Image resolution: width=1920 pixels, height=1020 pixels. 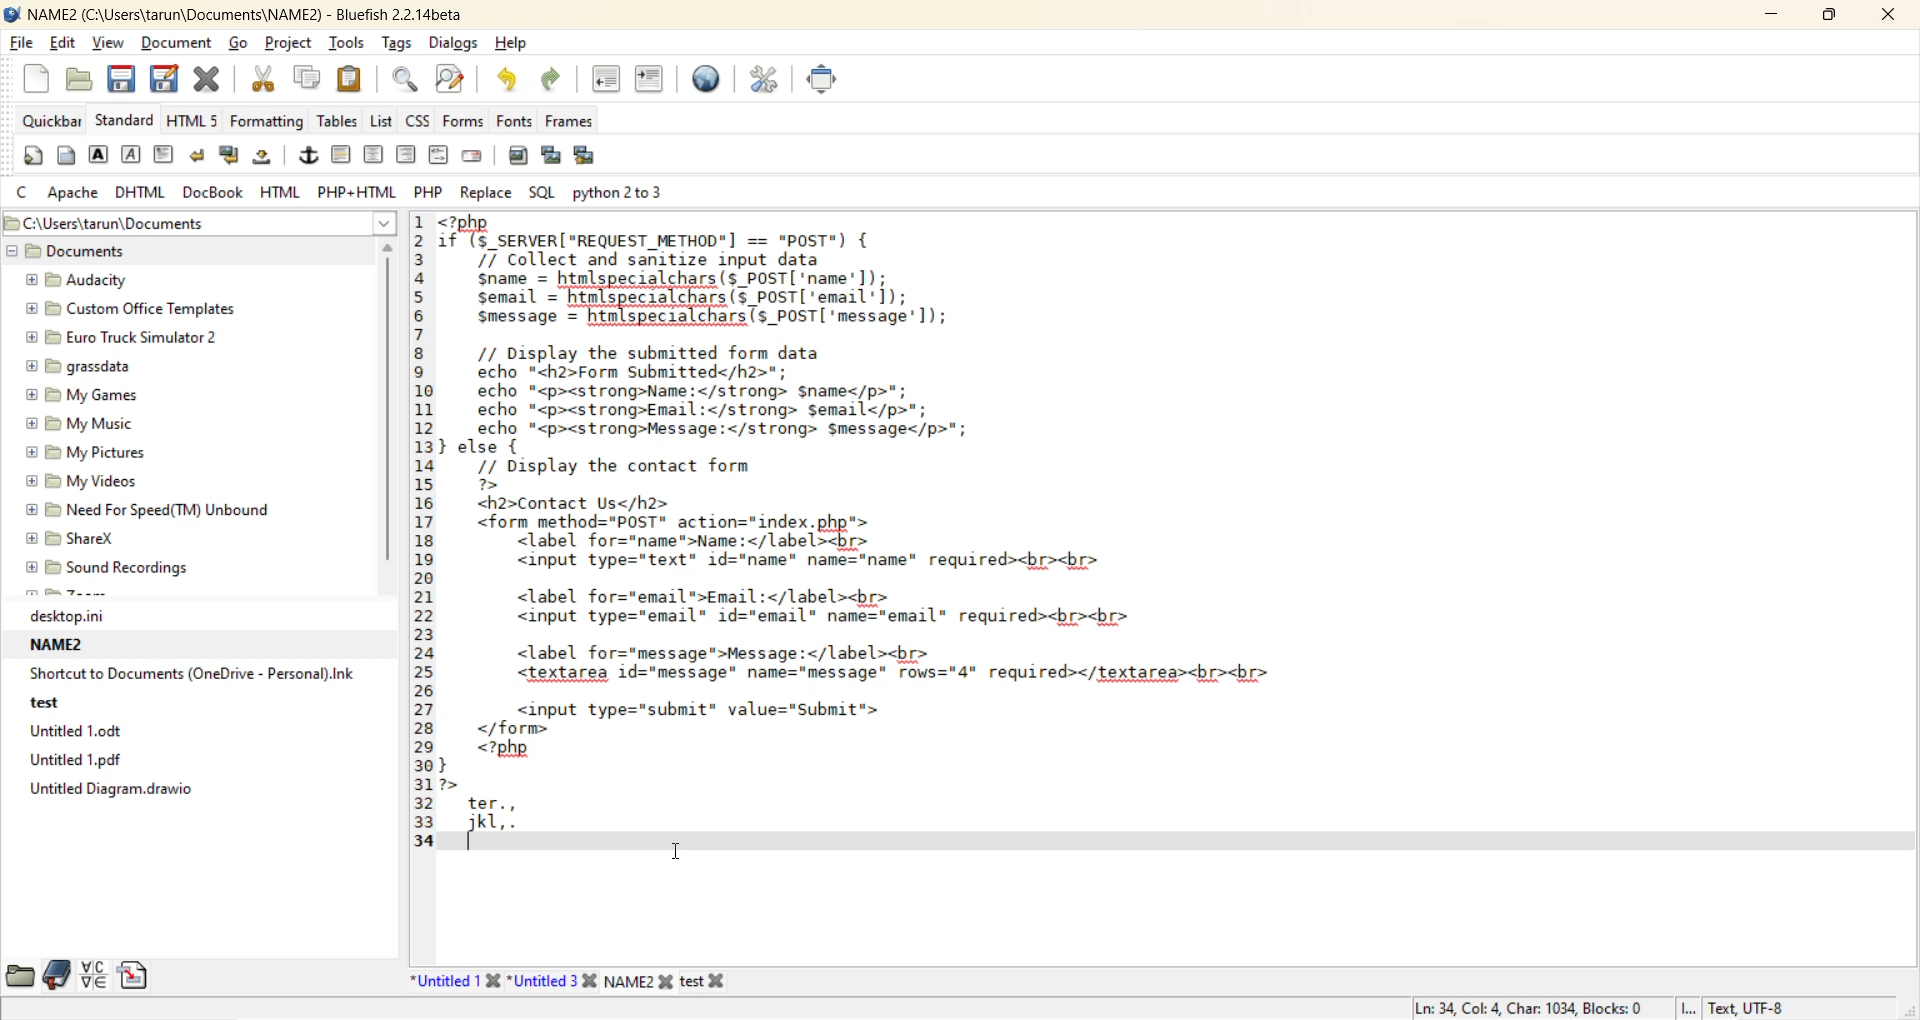 What do you see at coordinates (72, 251) in the screenshot?
I see `documents` at bounding box center [72, 251].